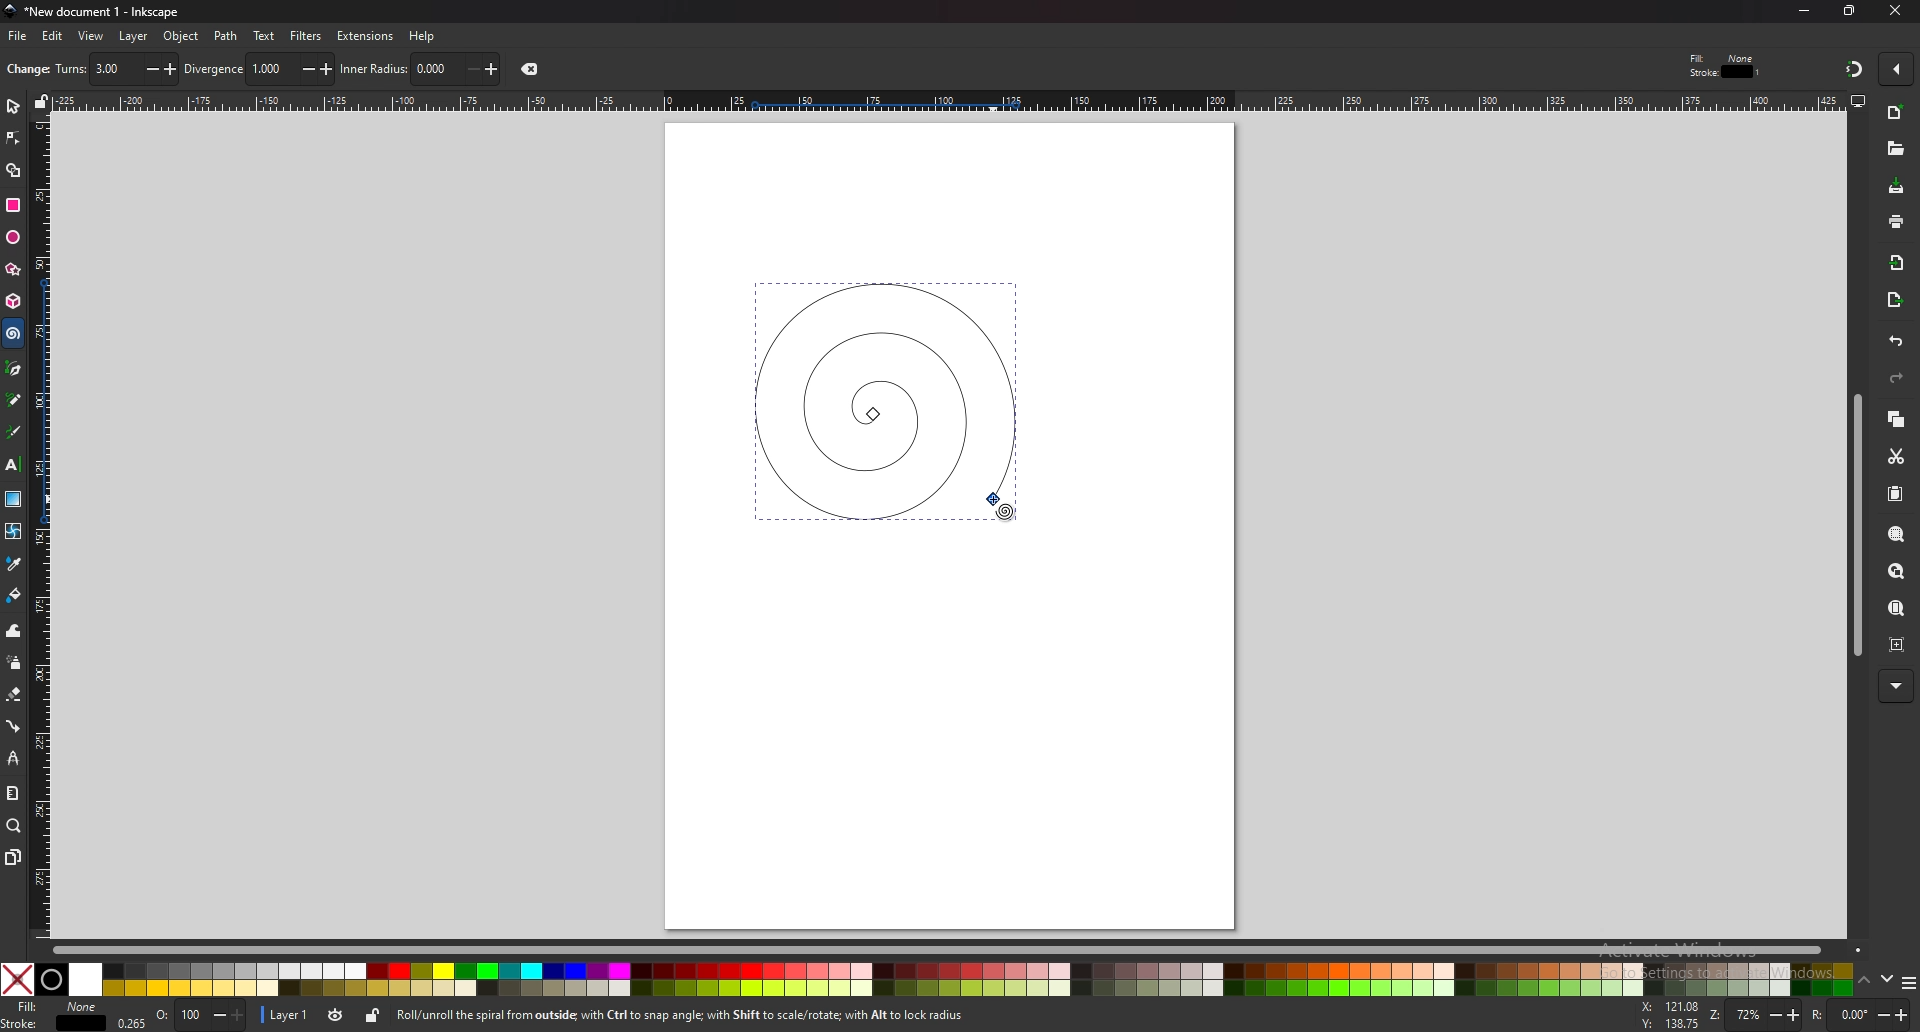 This screenshot has width=1920, height=1032. I want to click on minimize, so click(1803, 10).